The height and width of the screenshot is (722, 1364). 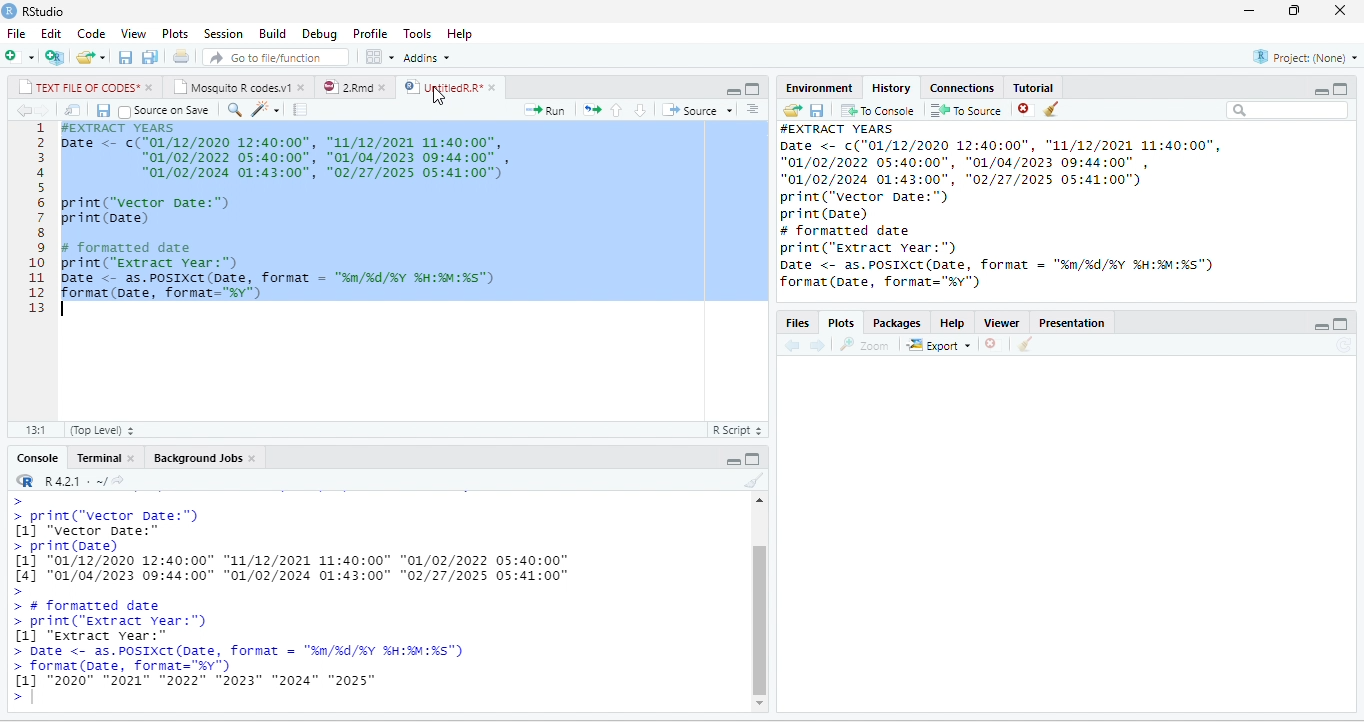 What do you see at coordinates (441, 95) in the screenshot?
I see `cursor` at bounding box center [441, 95].